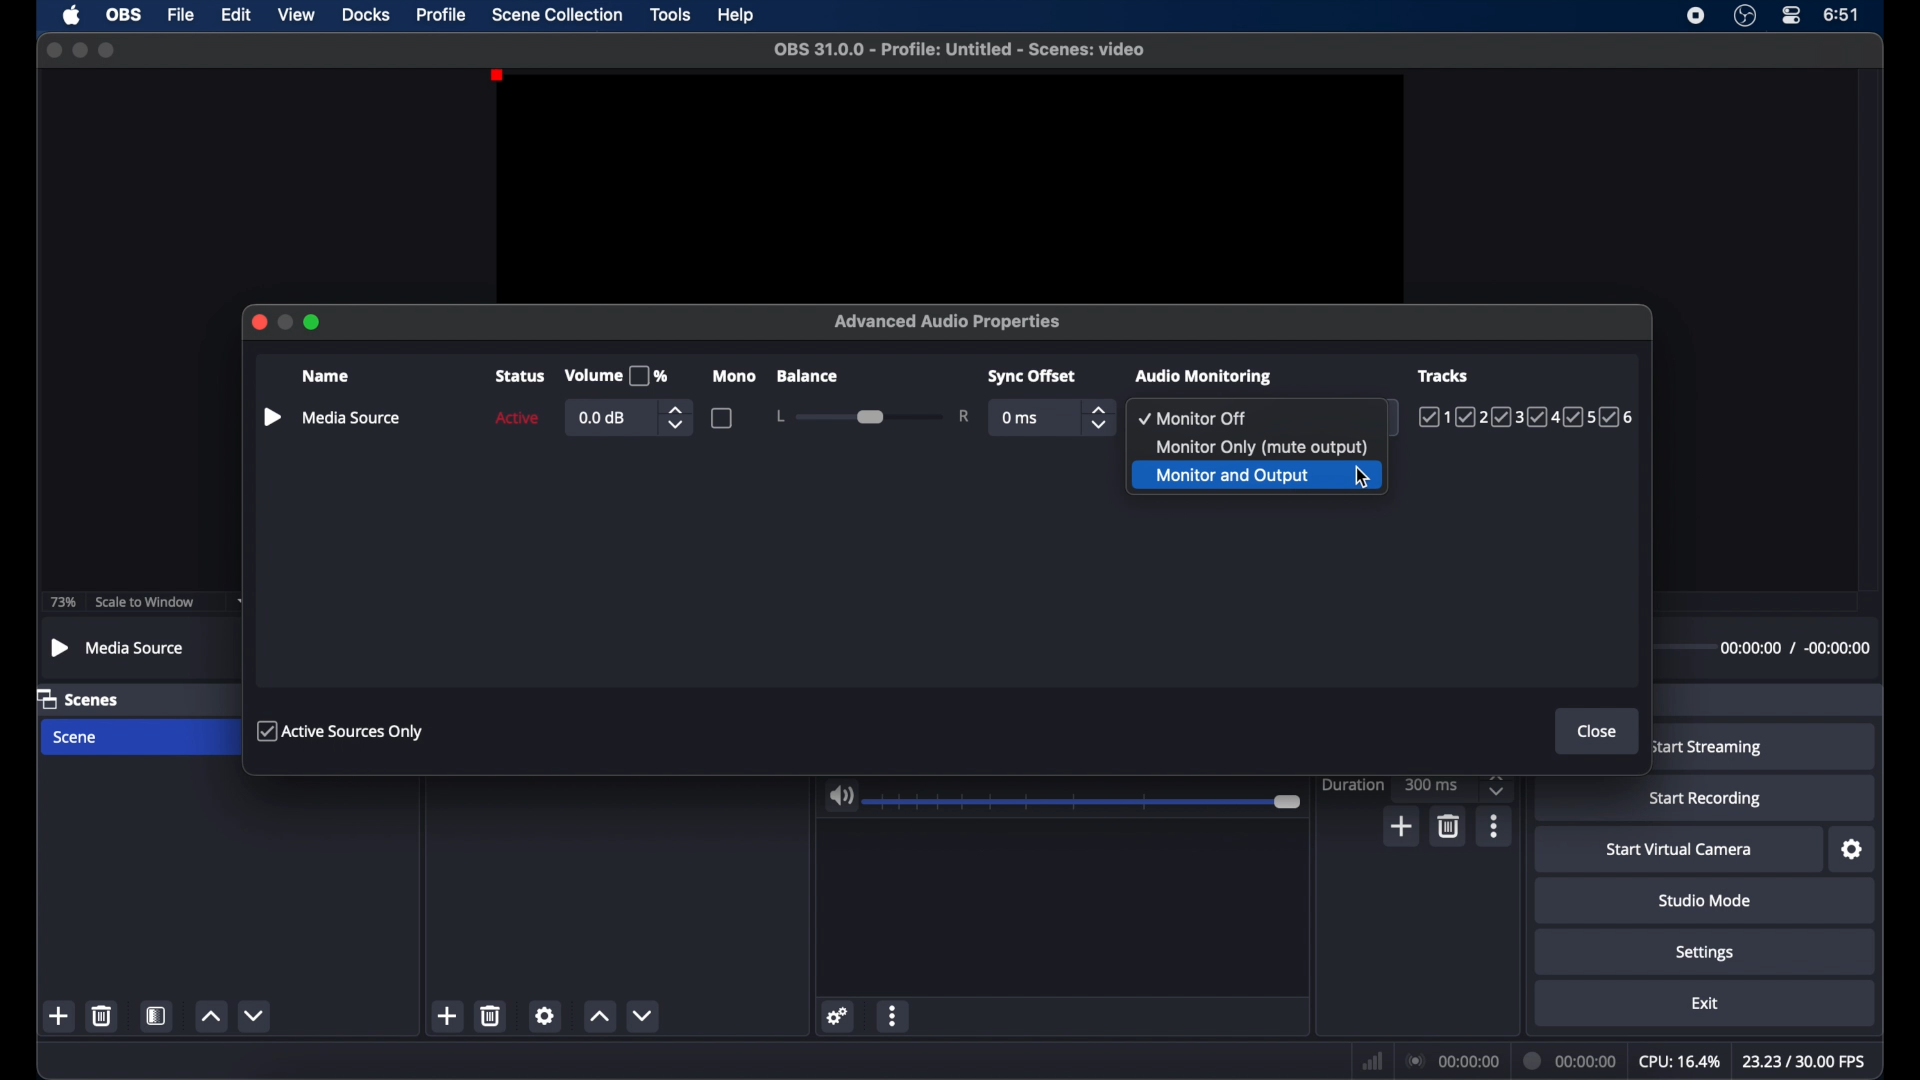 The width and height of the screenshot is (1920, 1080). Describe the element at coordinates (1451, 1061) in the screenshot. I see `connections` at that location.